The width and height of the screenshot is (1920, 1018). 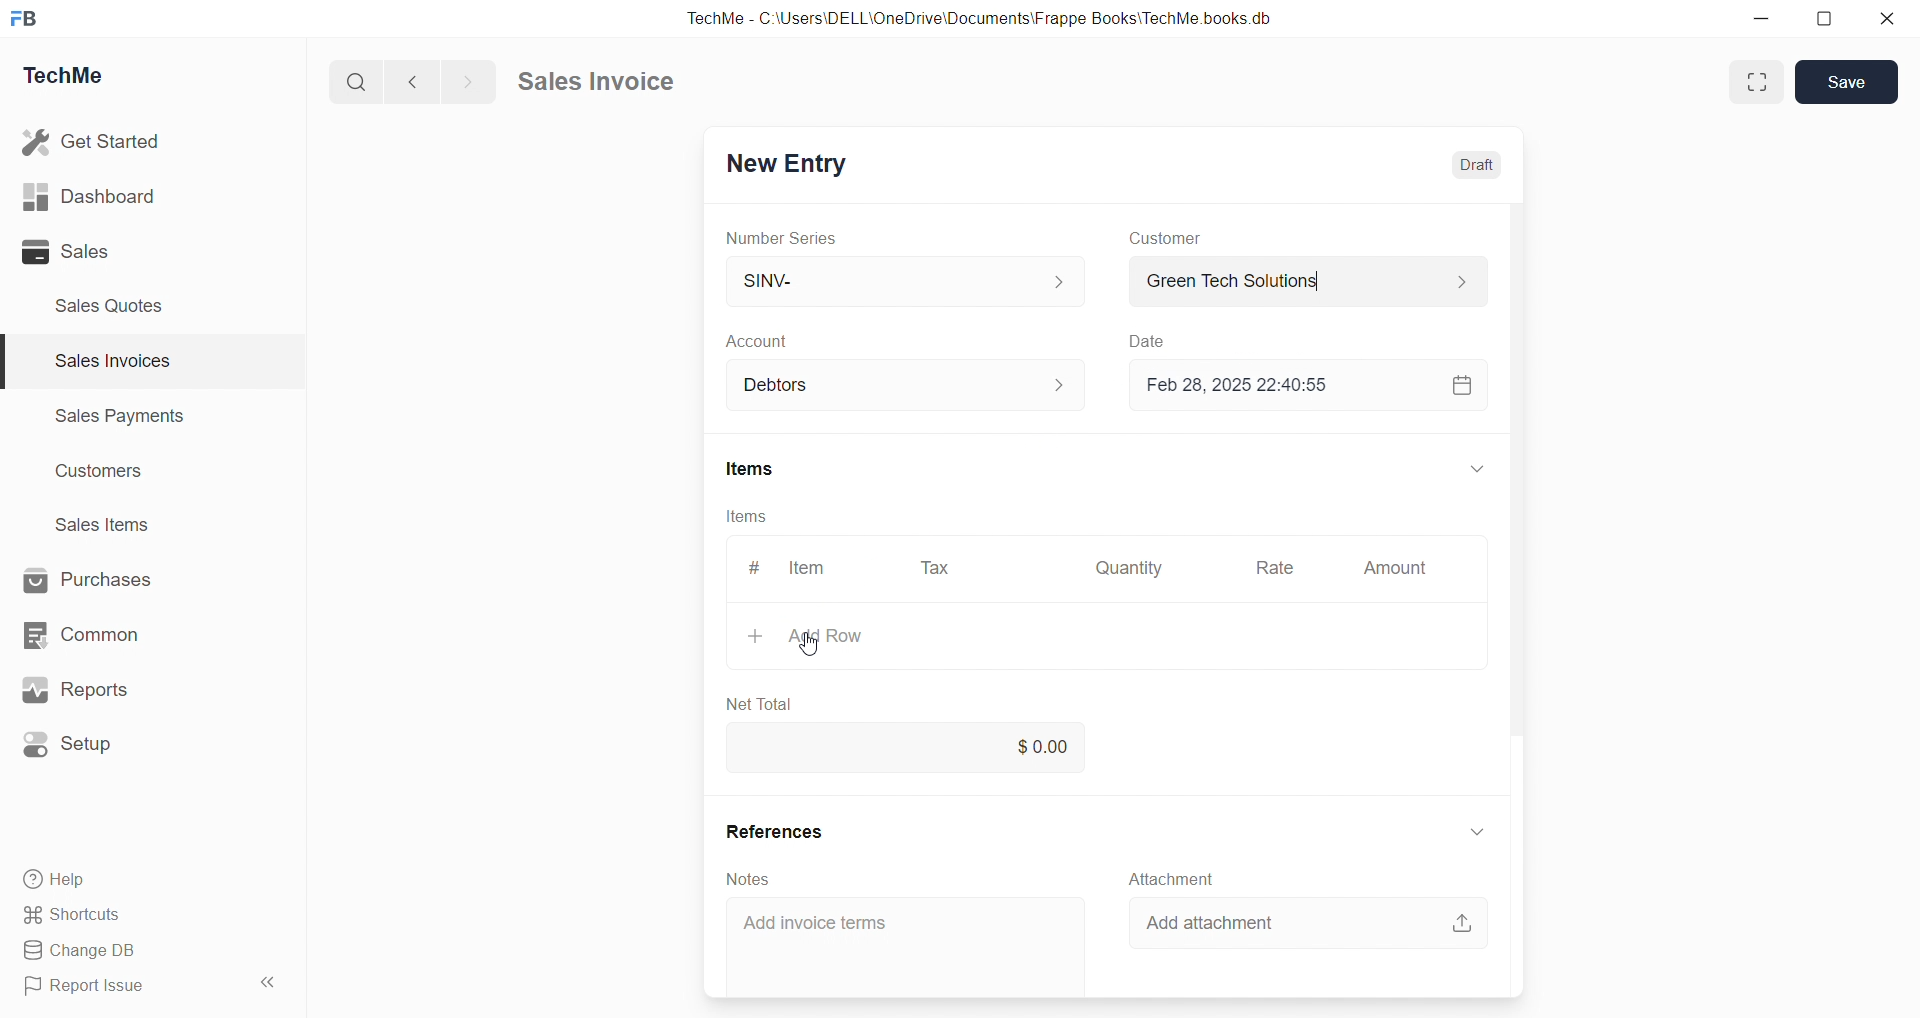 I want to click on Get Started, so click(x=93, y=141).